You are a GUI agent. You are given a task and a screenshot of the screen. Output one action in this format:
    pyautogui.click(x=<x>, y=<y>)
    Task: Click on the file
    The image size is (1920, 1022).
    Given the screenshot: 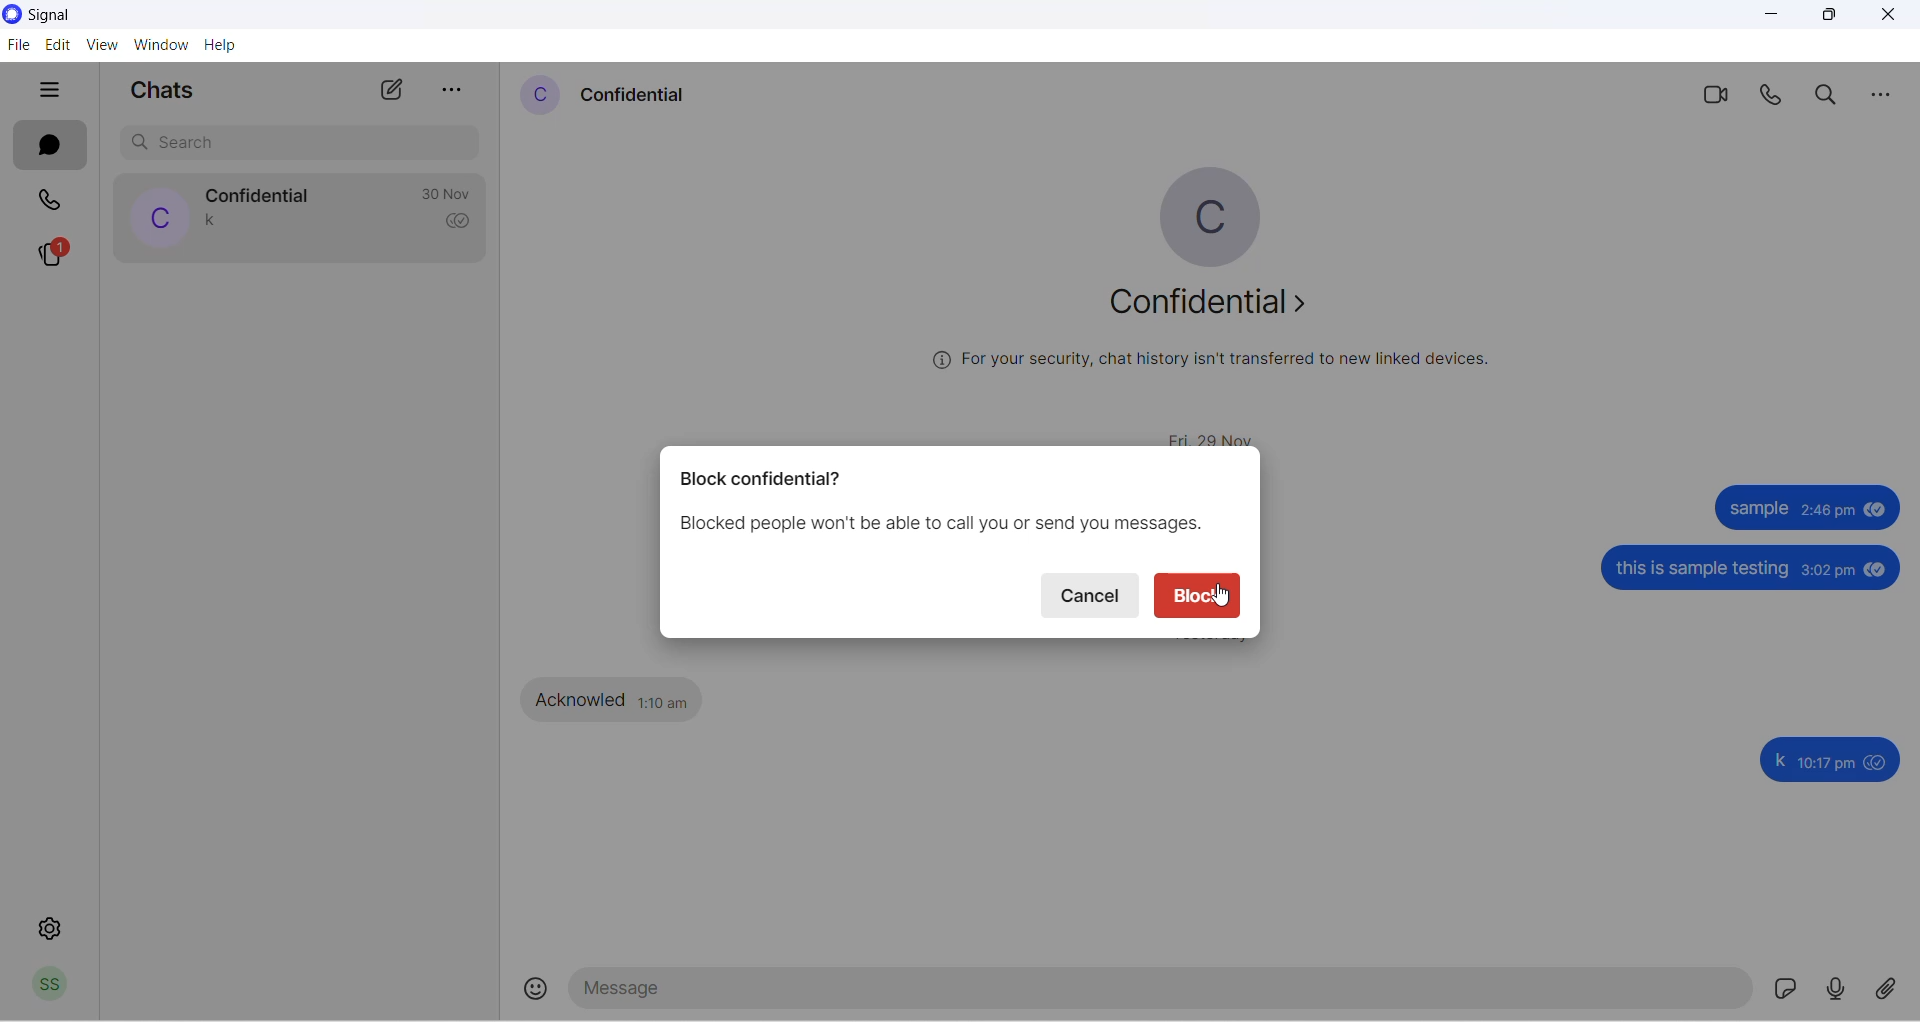 What is the action you would take?
    pyautogui.click(x=18, y=43)
    